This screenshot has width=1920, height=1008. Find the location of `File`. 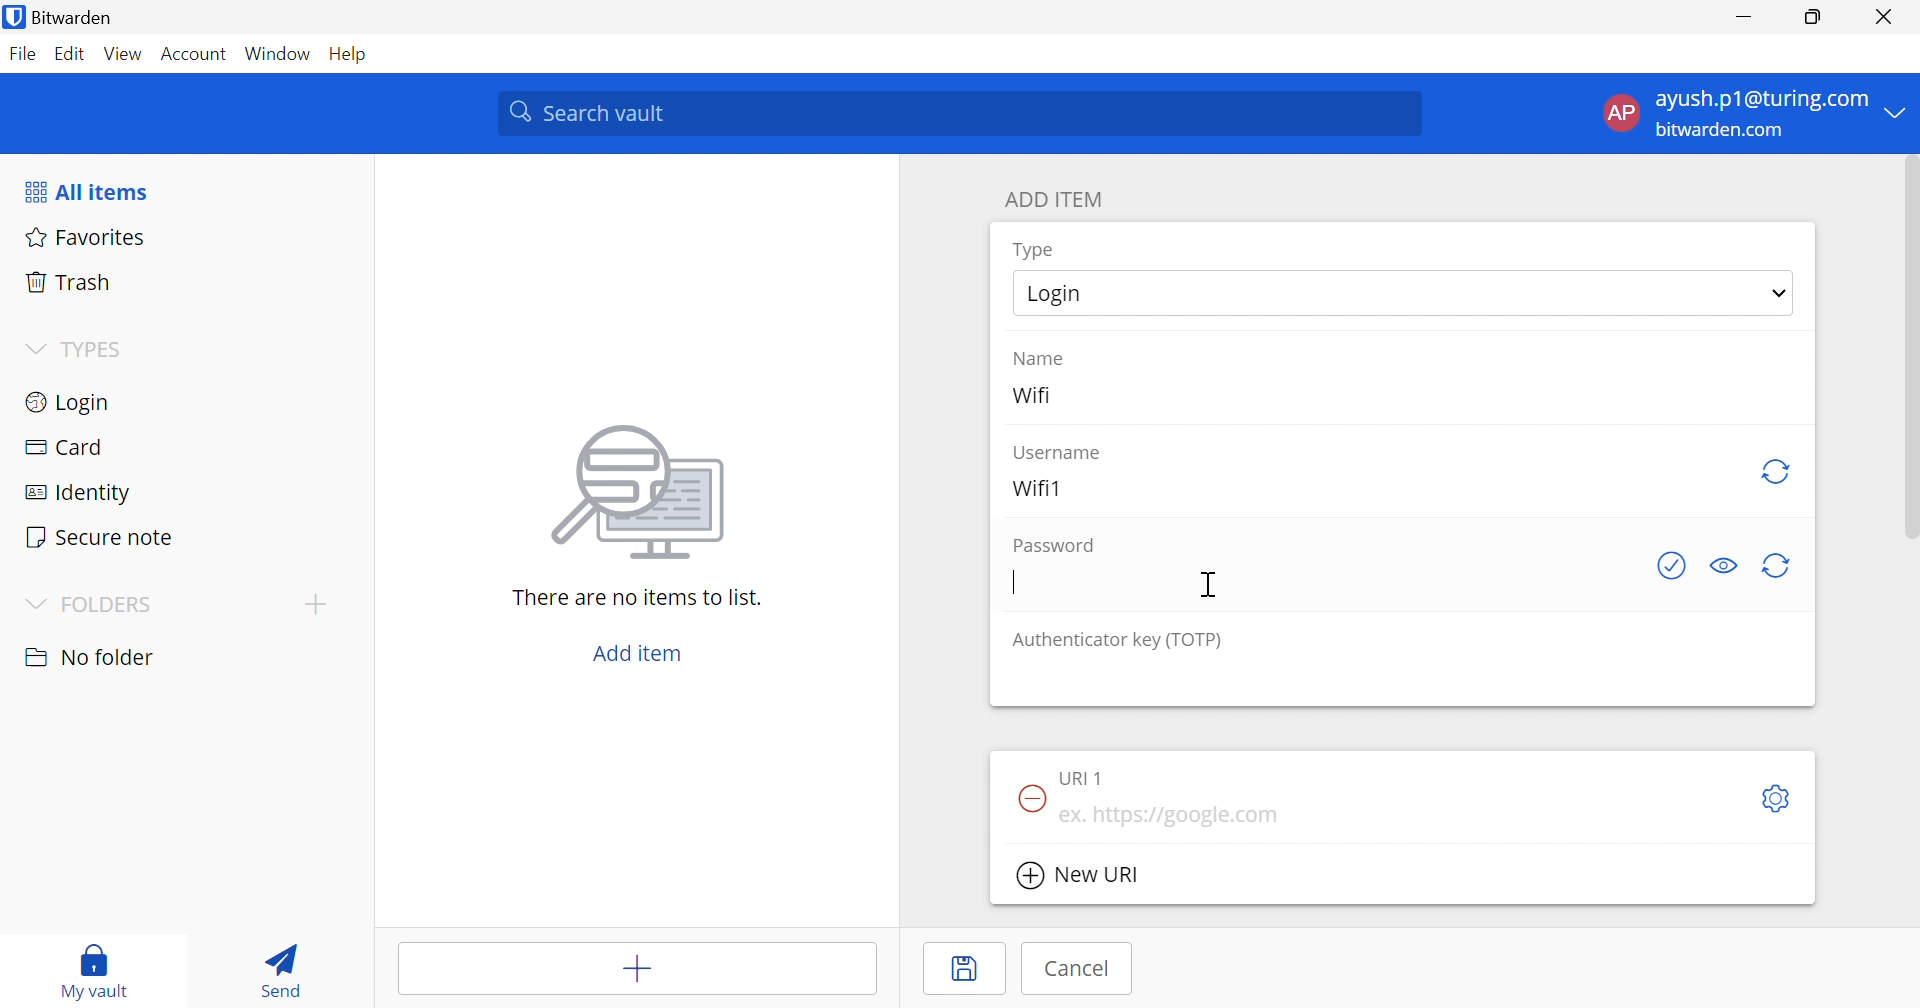

File is located at coordinates (22, 53).